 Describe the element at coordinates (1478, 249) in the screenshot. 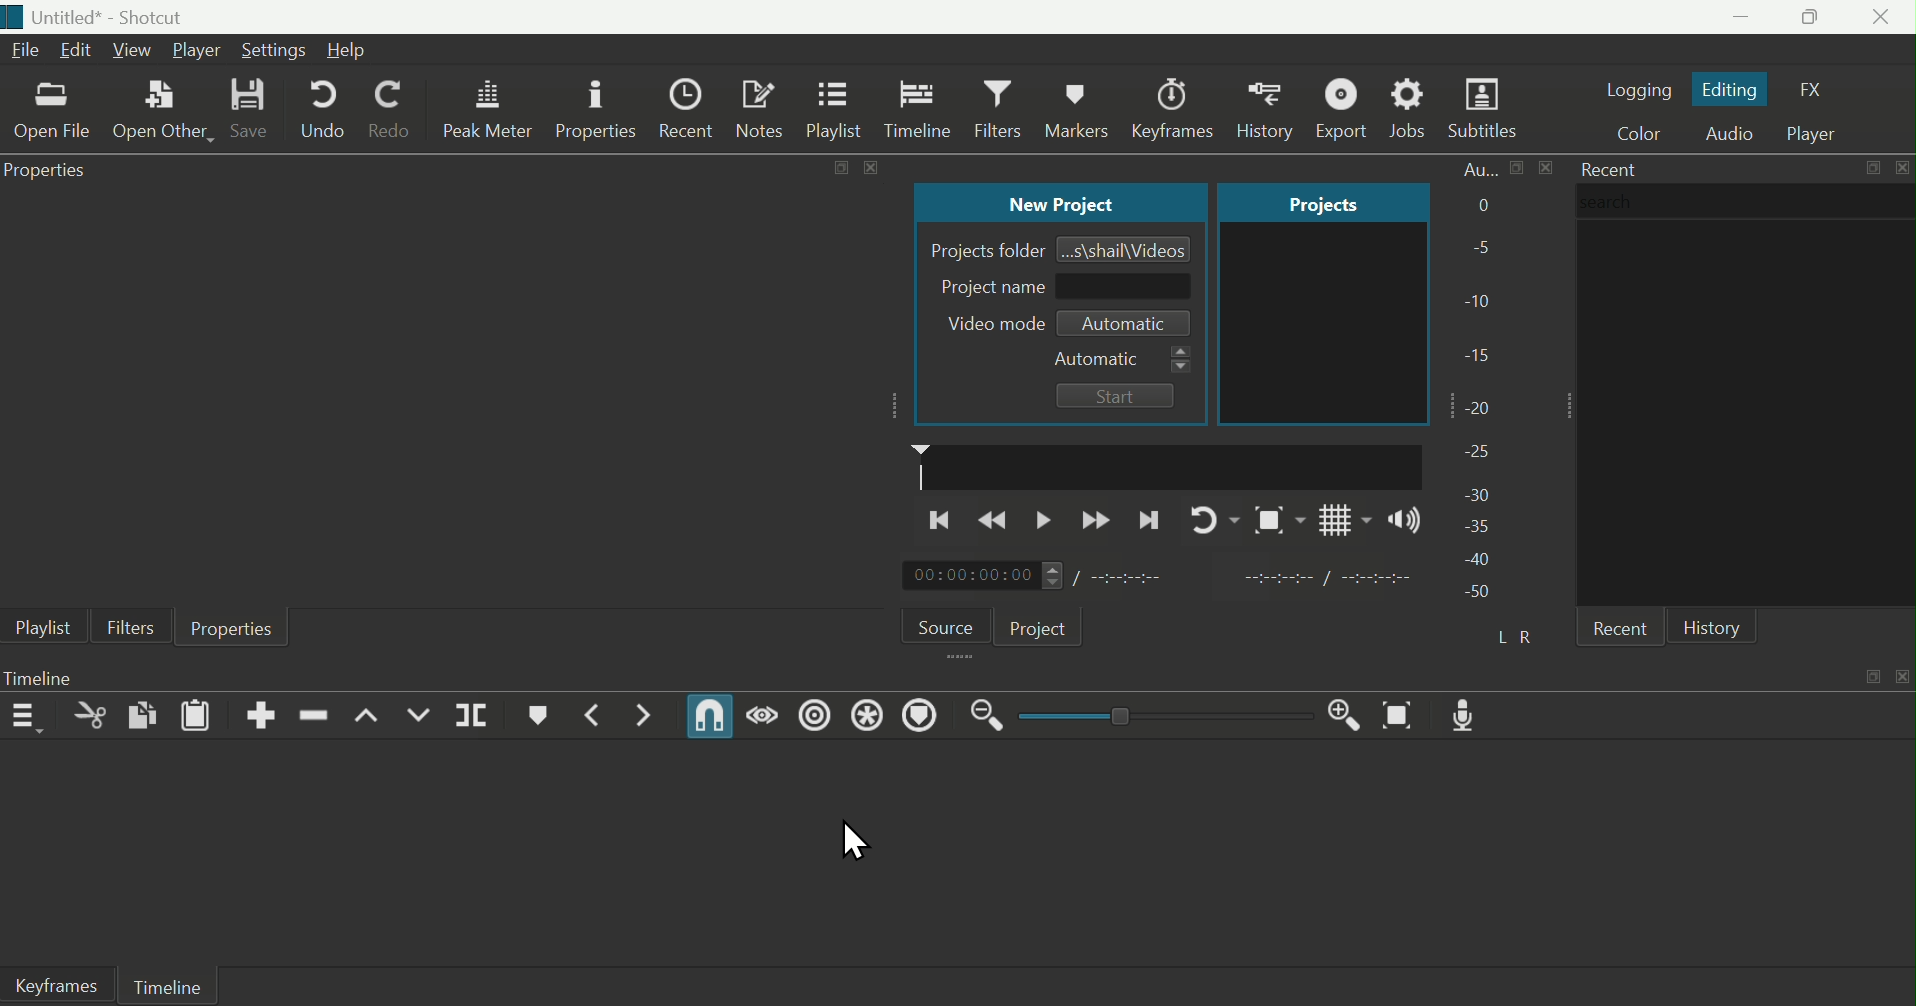

I see `-5` at that location.